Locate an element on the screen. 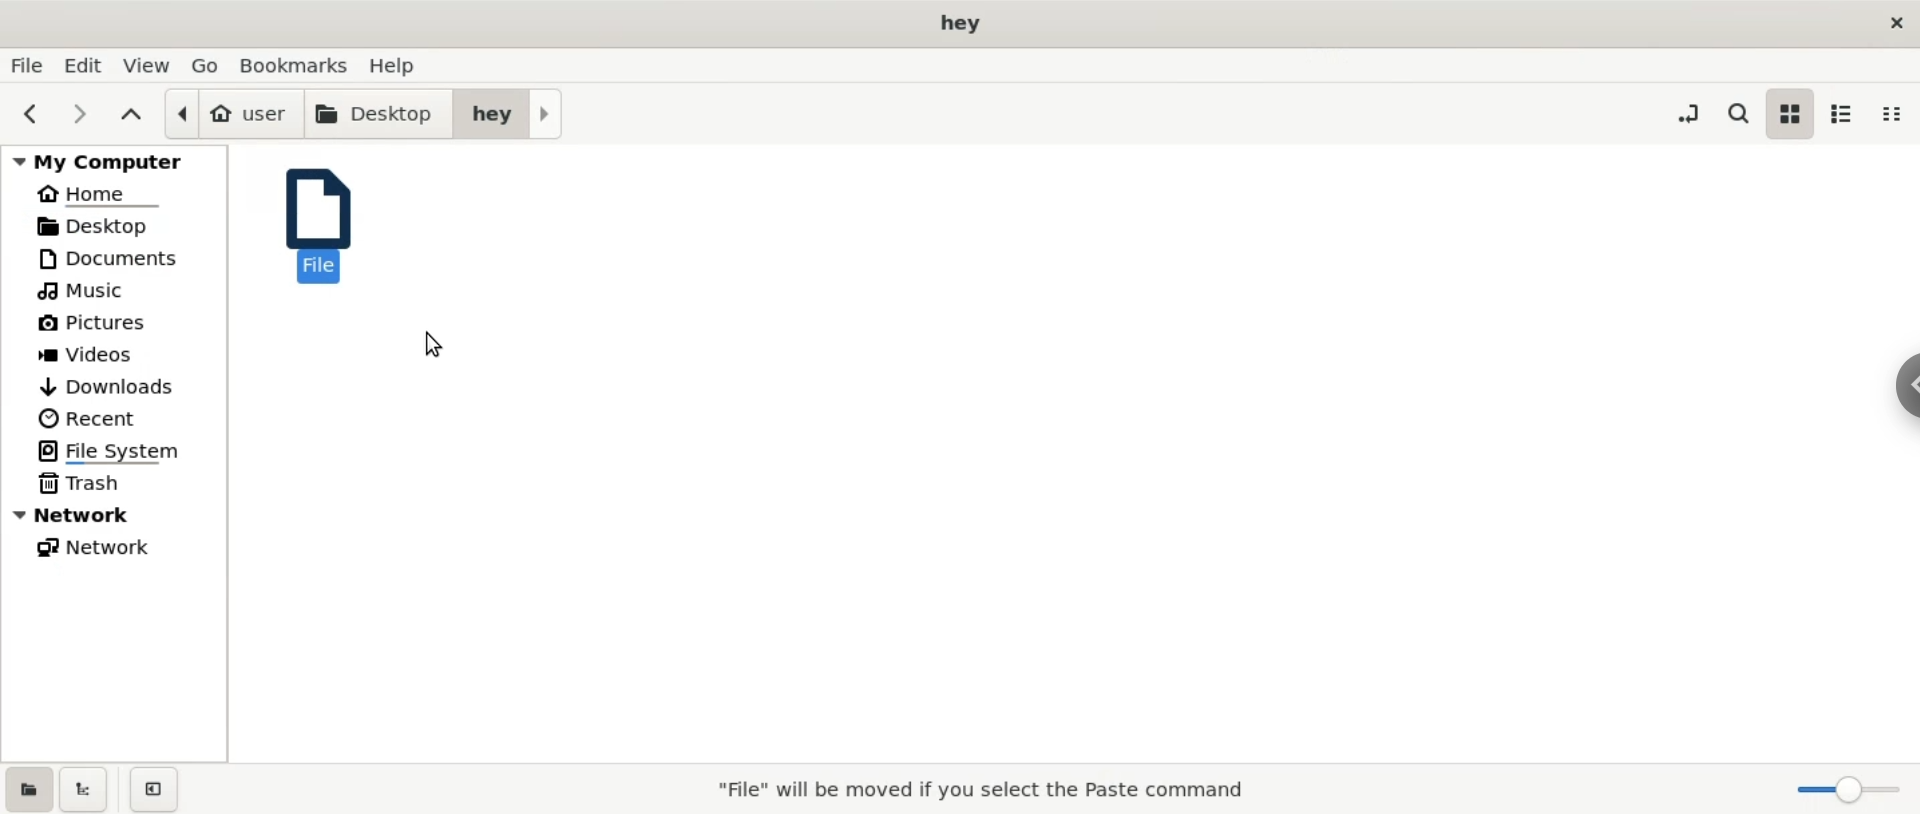 The image size is (1920, 814). videos is located at coordinates (120, 351).